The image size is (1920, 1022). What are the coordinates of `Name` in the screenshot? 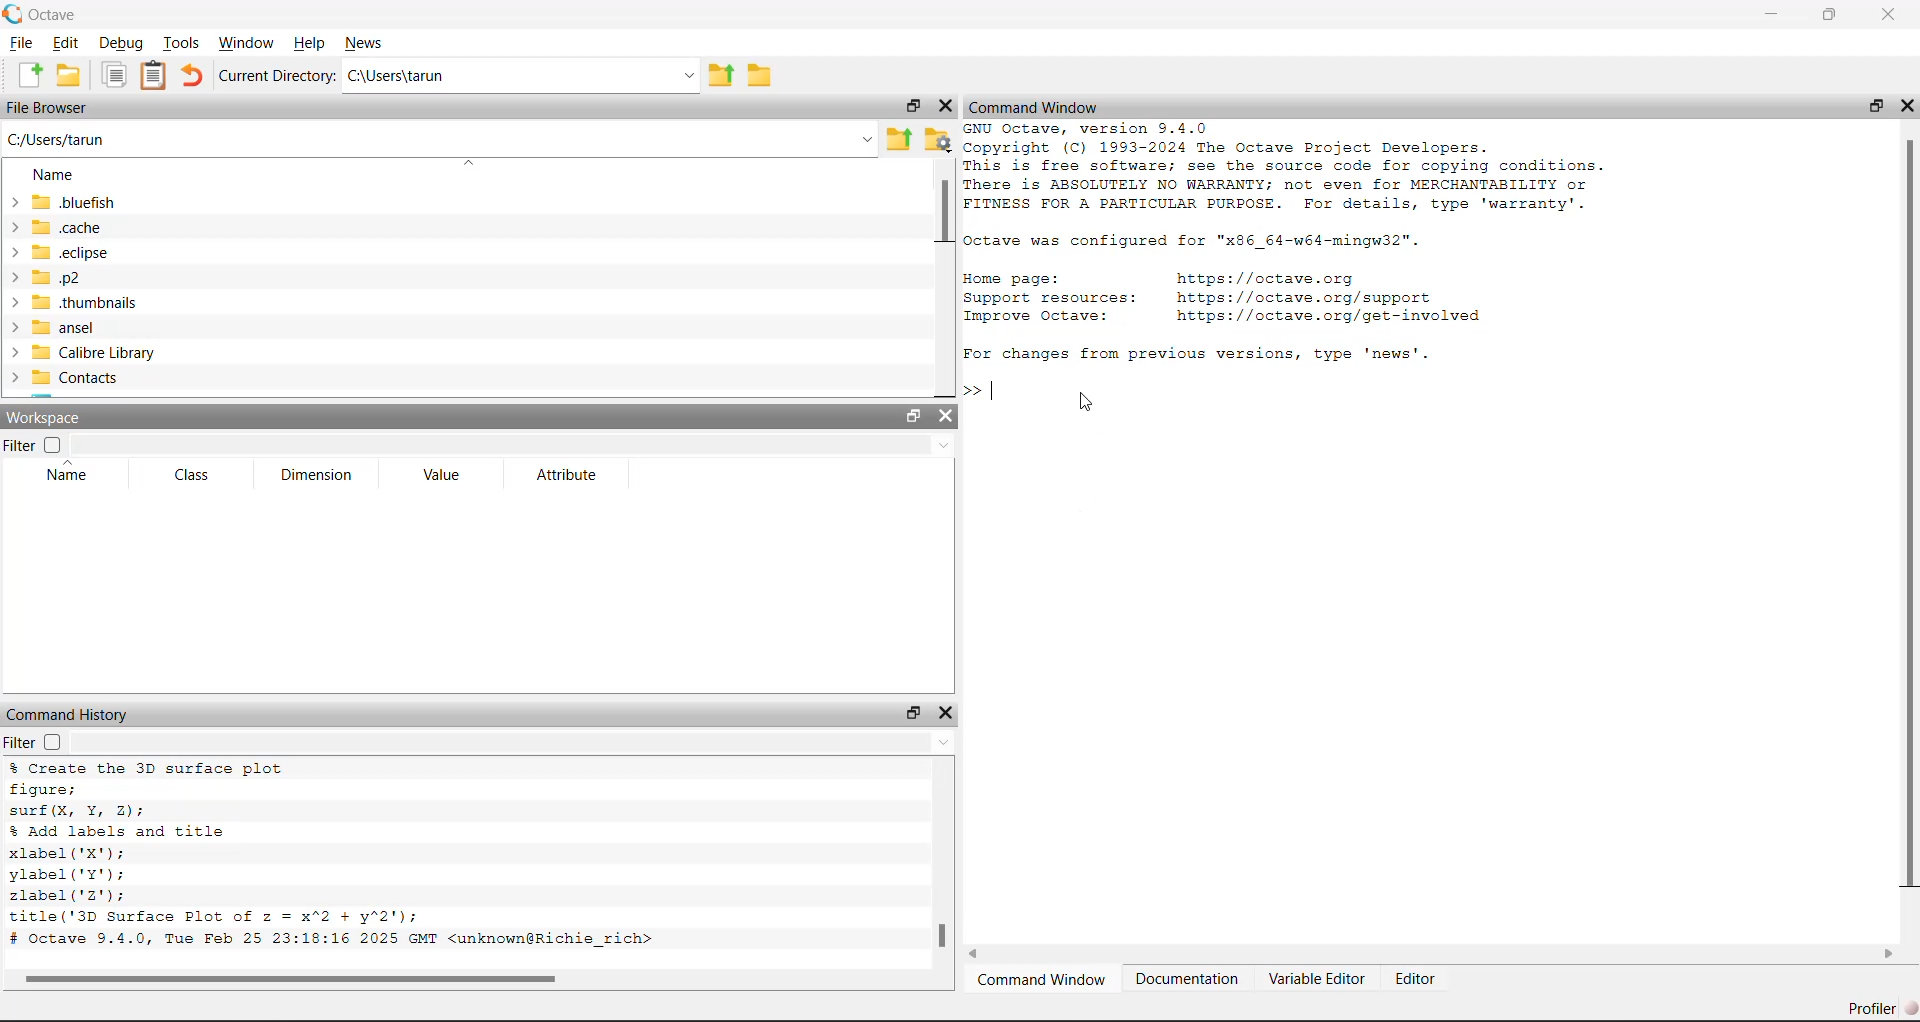 It's located at (67, 474).